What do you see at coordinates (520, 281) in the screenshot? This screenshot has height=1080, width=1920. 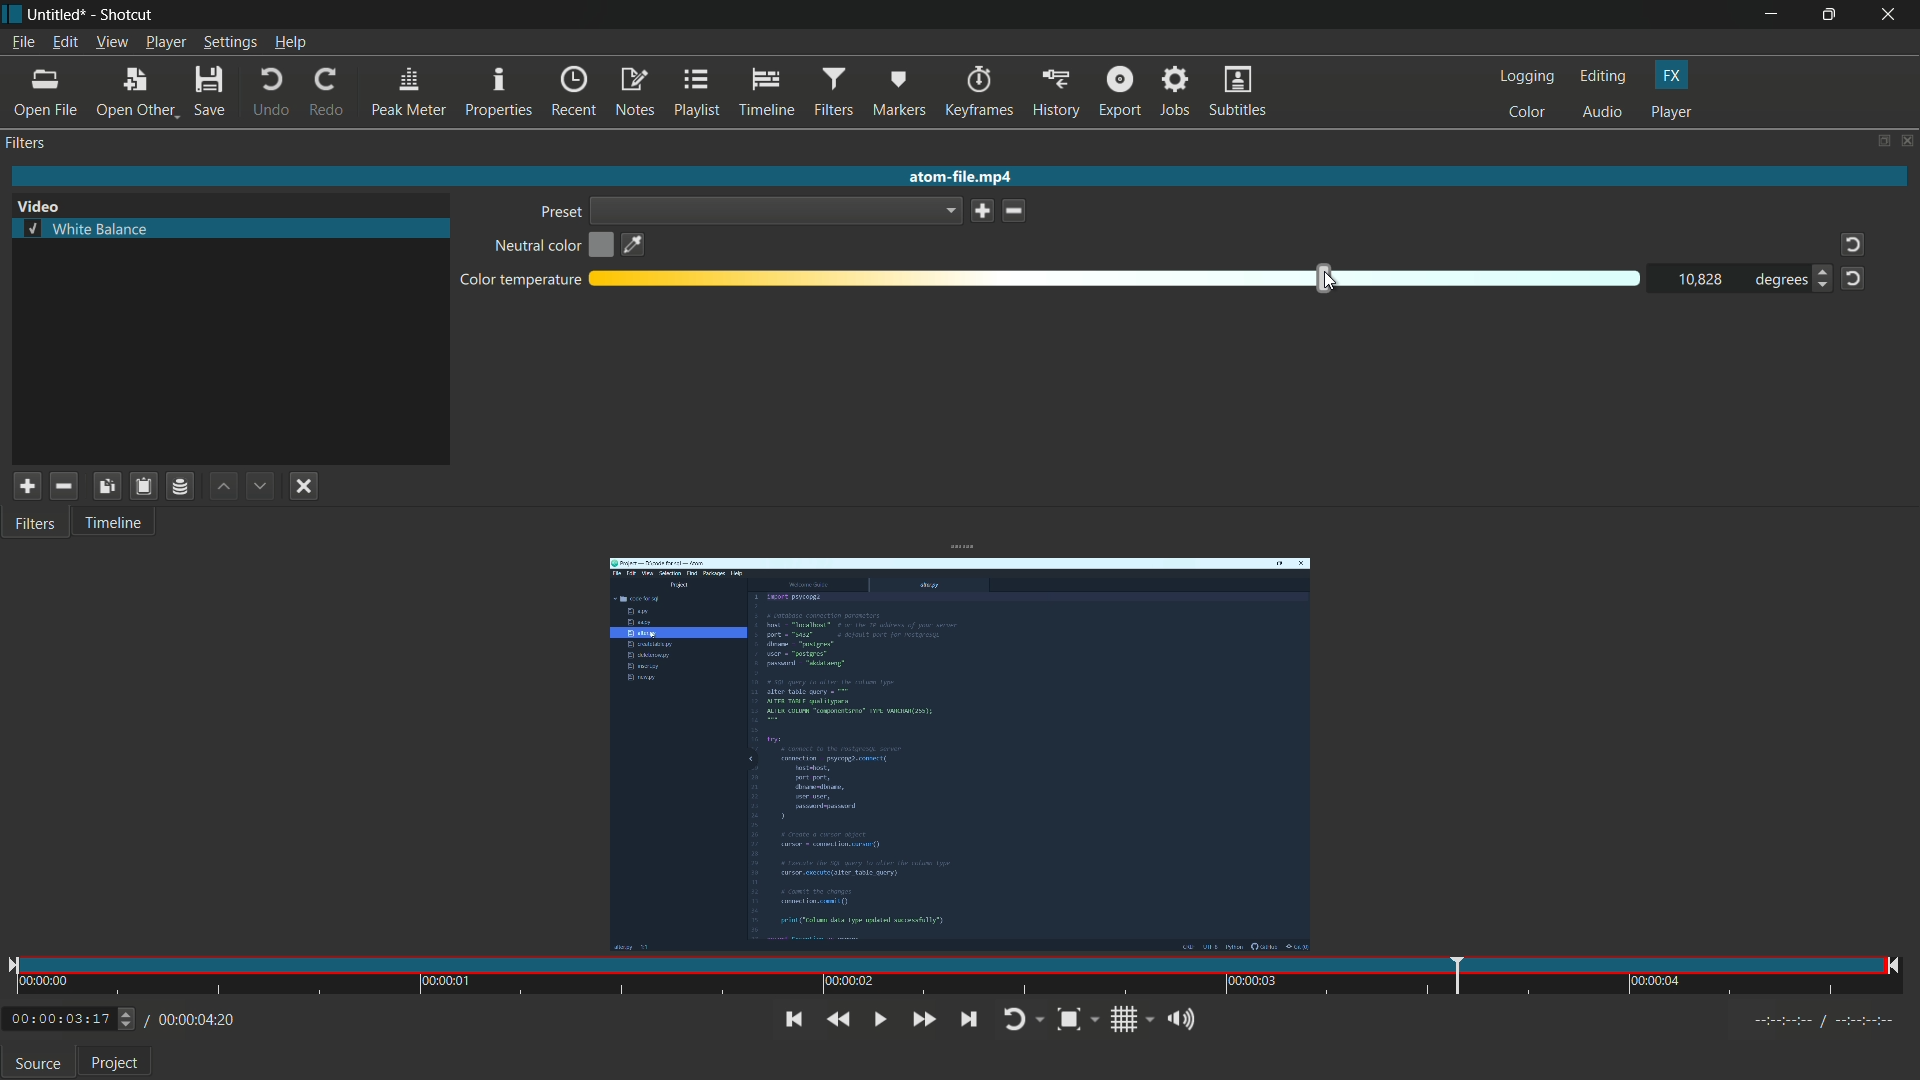 I see `color temperature` at bounding box center [520, 281].